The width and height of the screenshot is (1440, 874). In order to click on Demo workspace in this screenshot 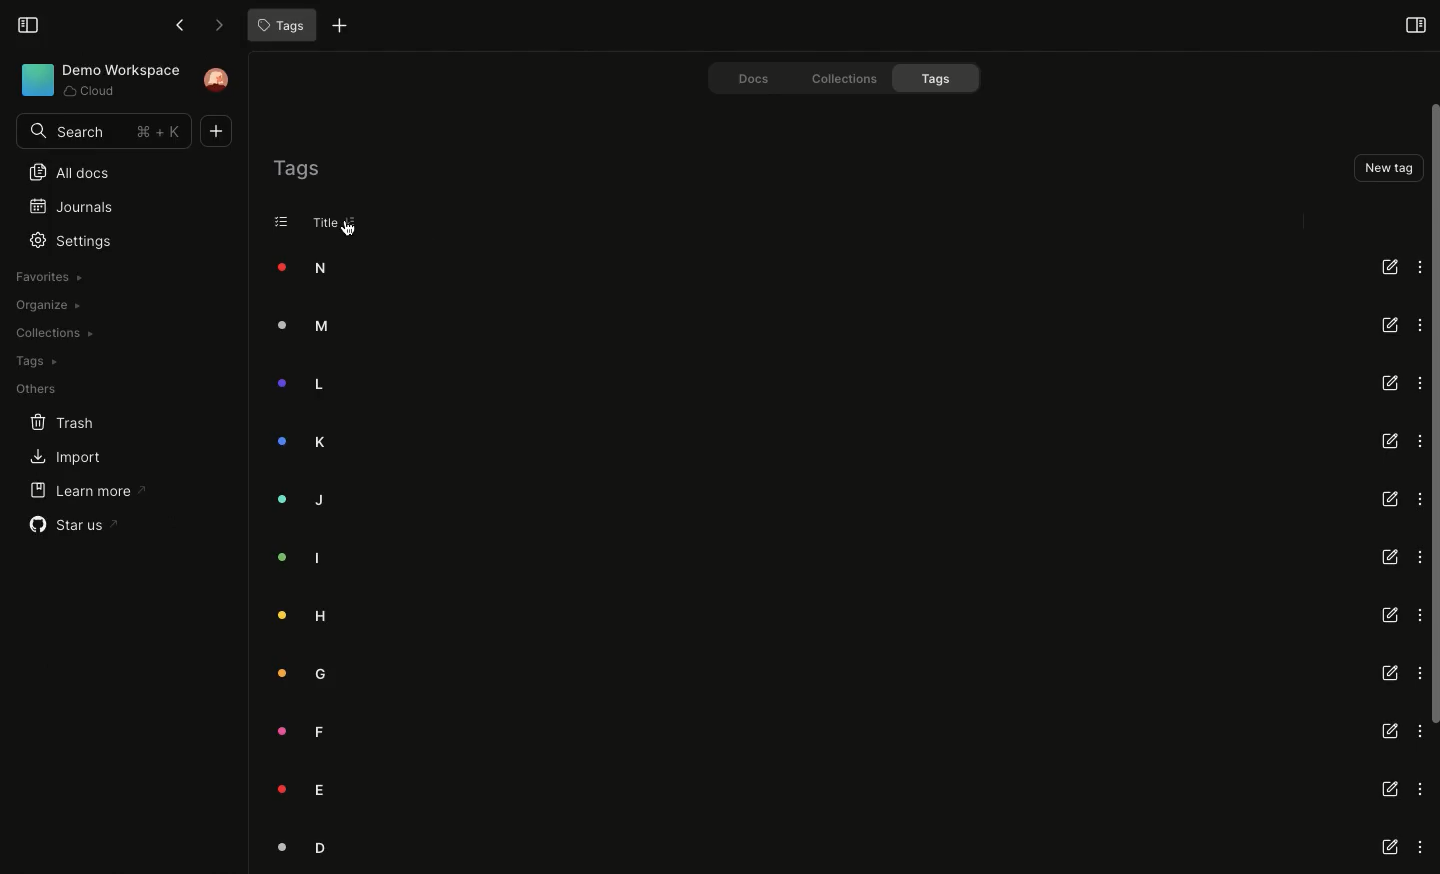, I will do `click(94, 81)`.